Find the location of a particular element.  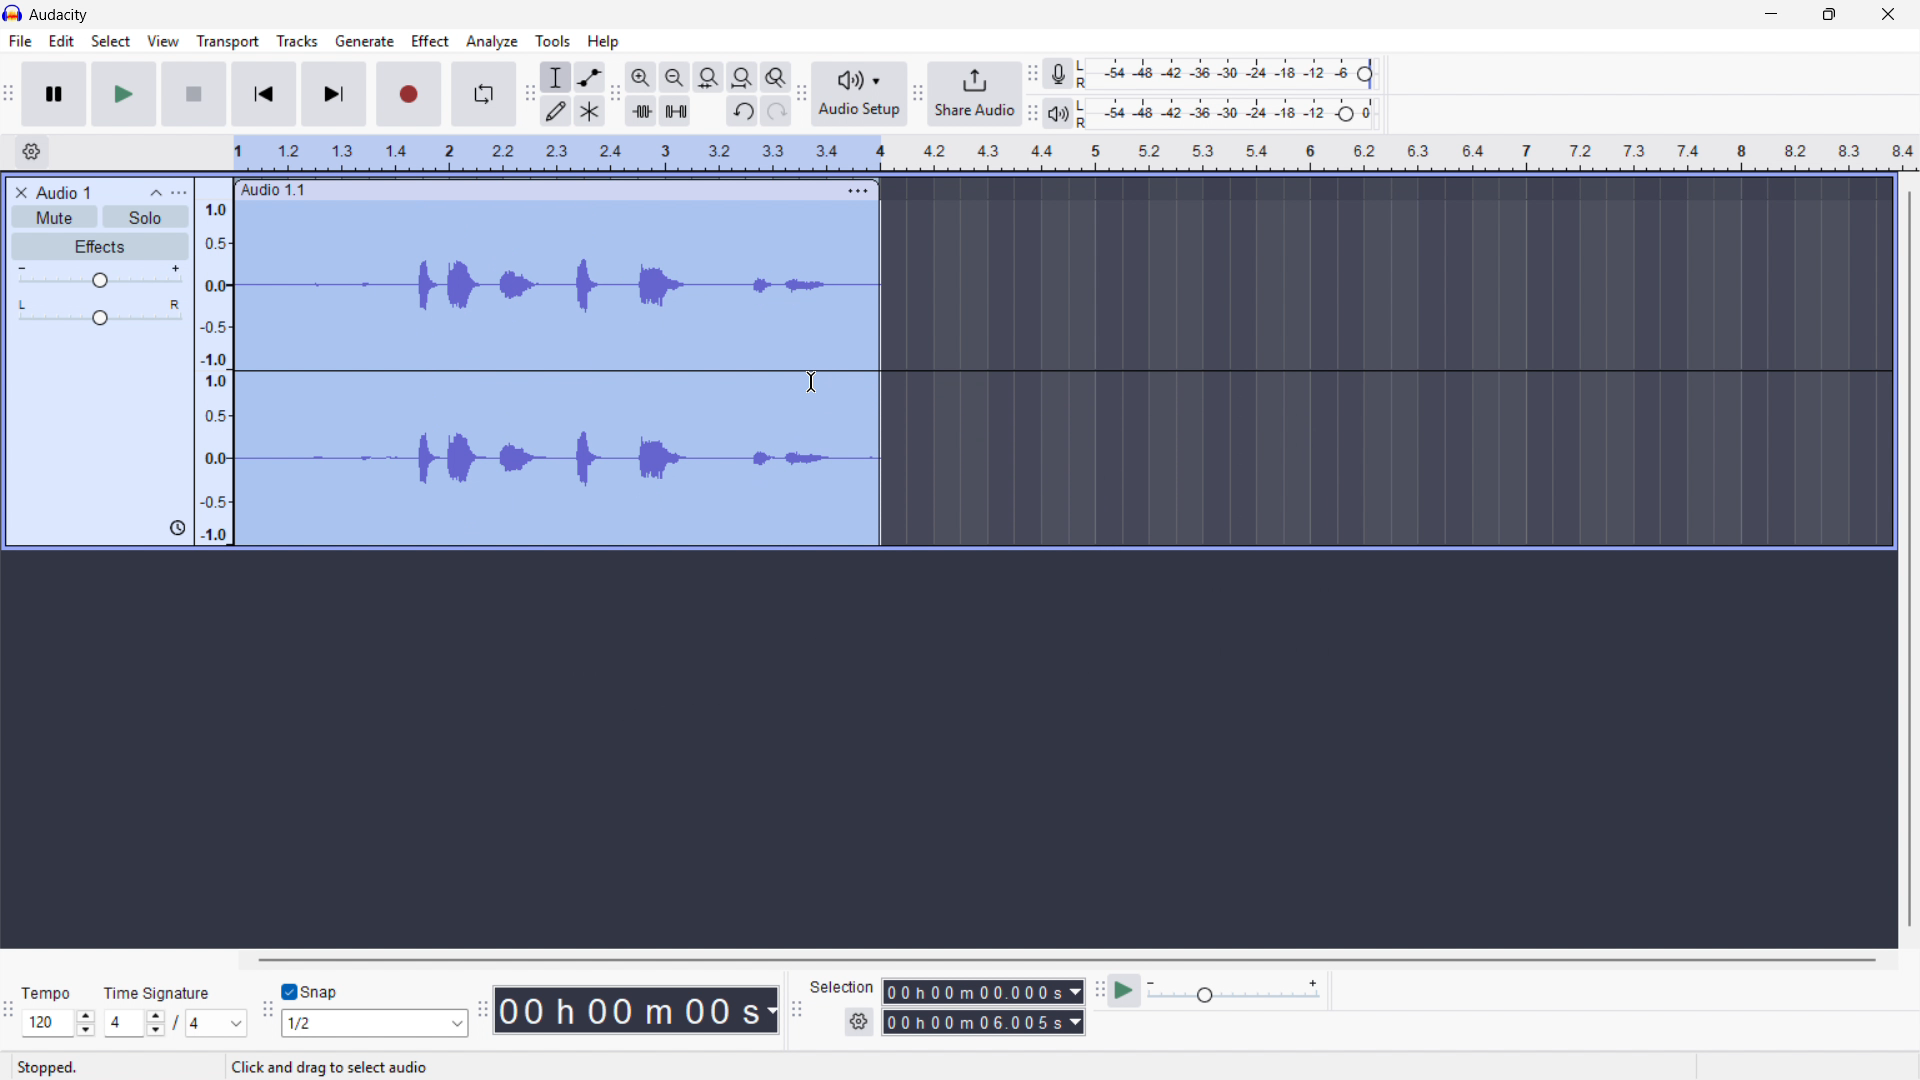

Set snapping is located at coordinates (374, 1023).